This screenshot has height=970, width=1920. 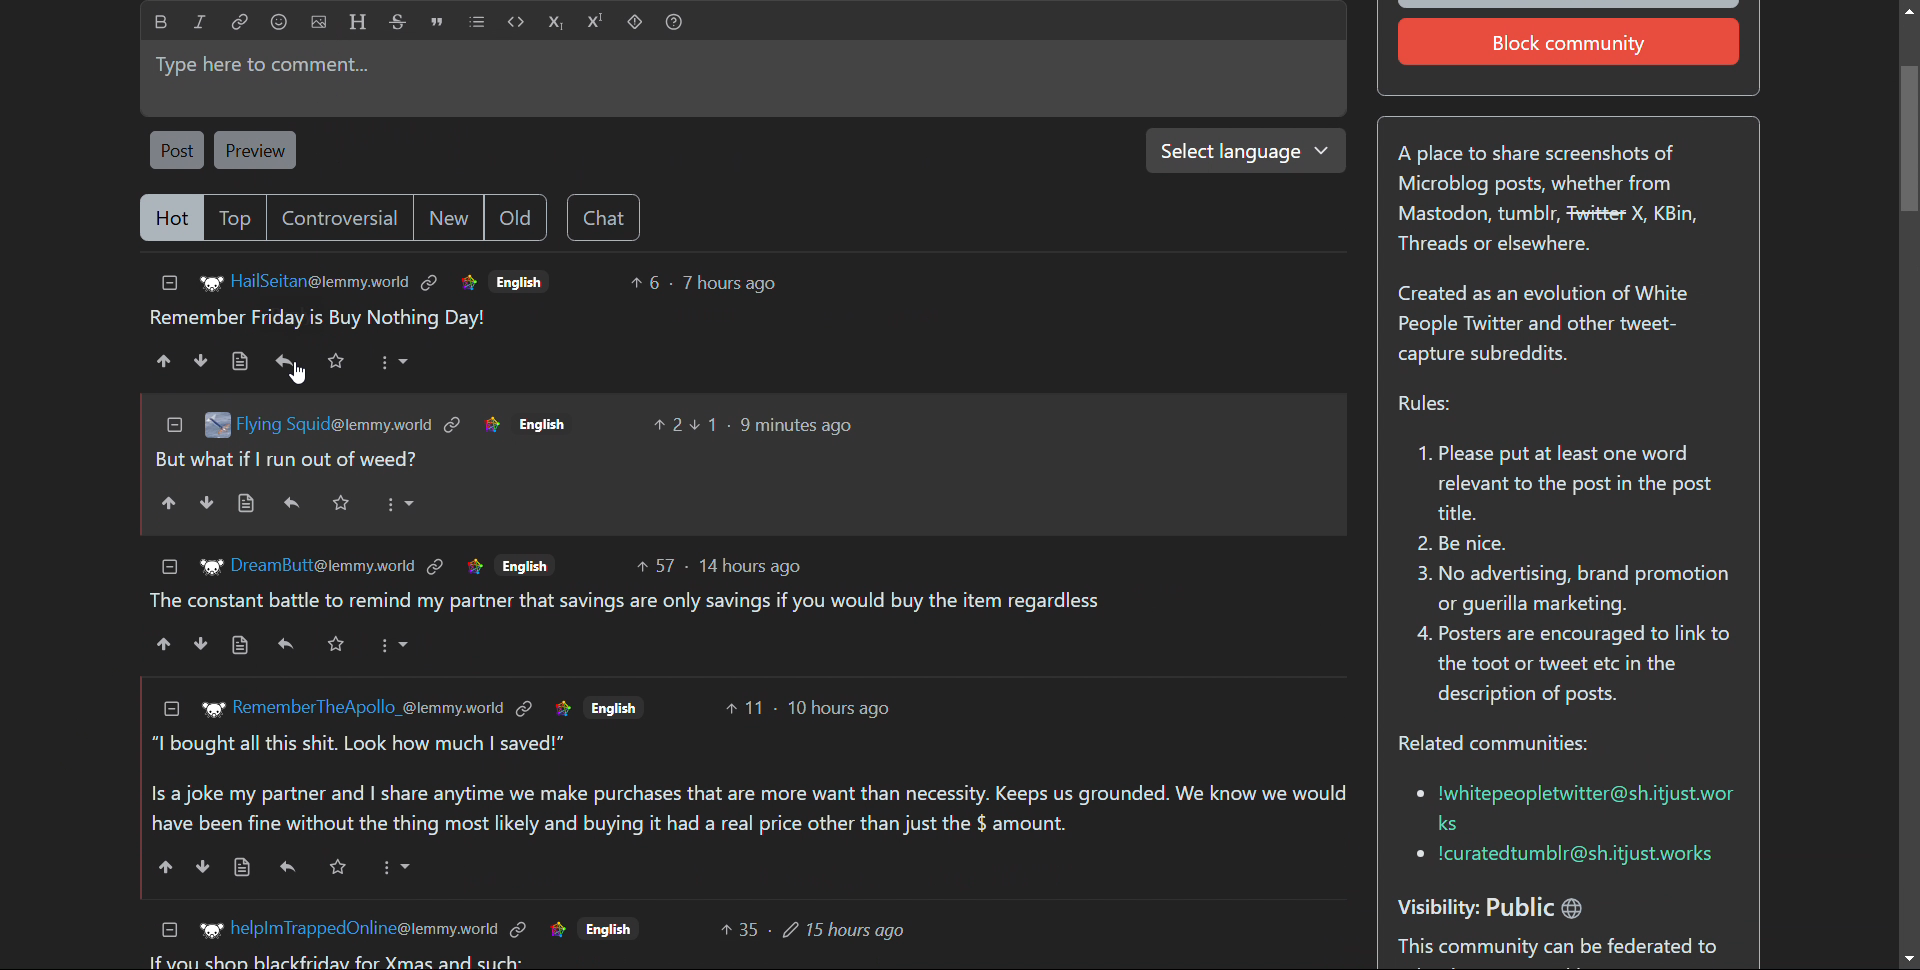 I want to click on link, so click(x=525, y=708).